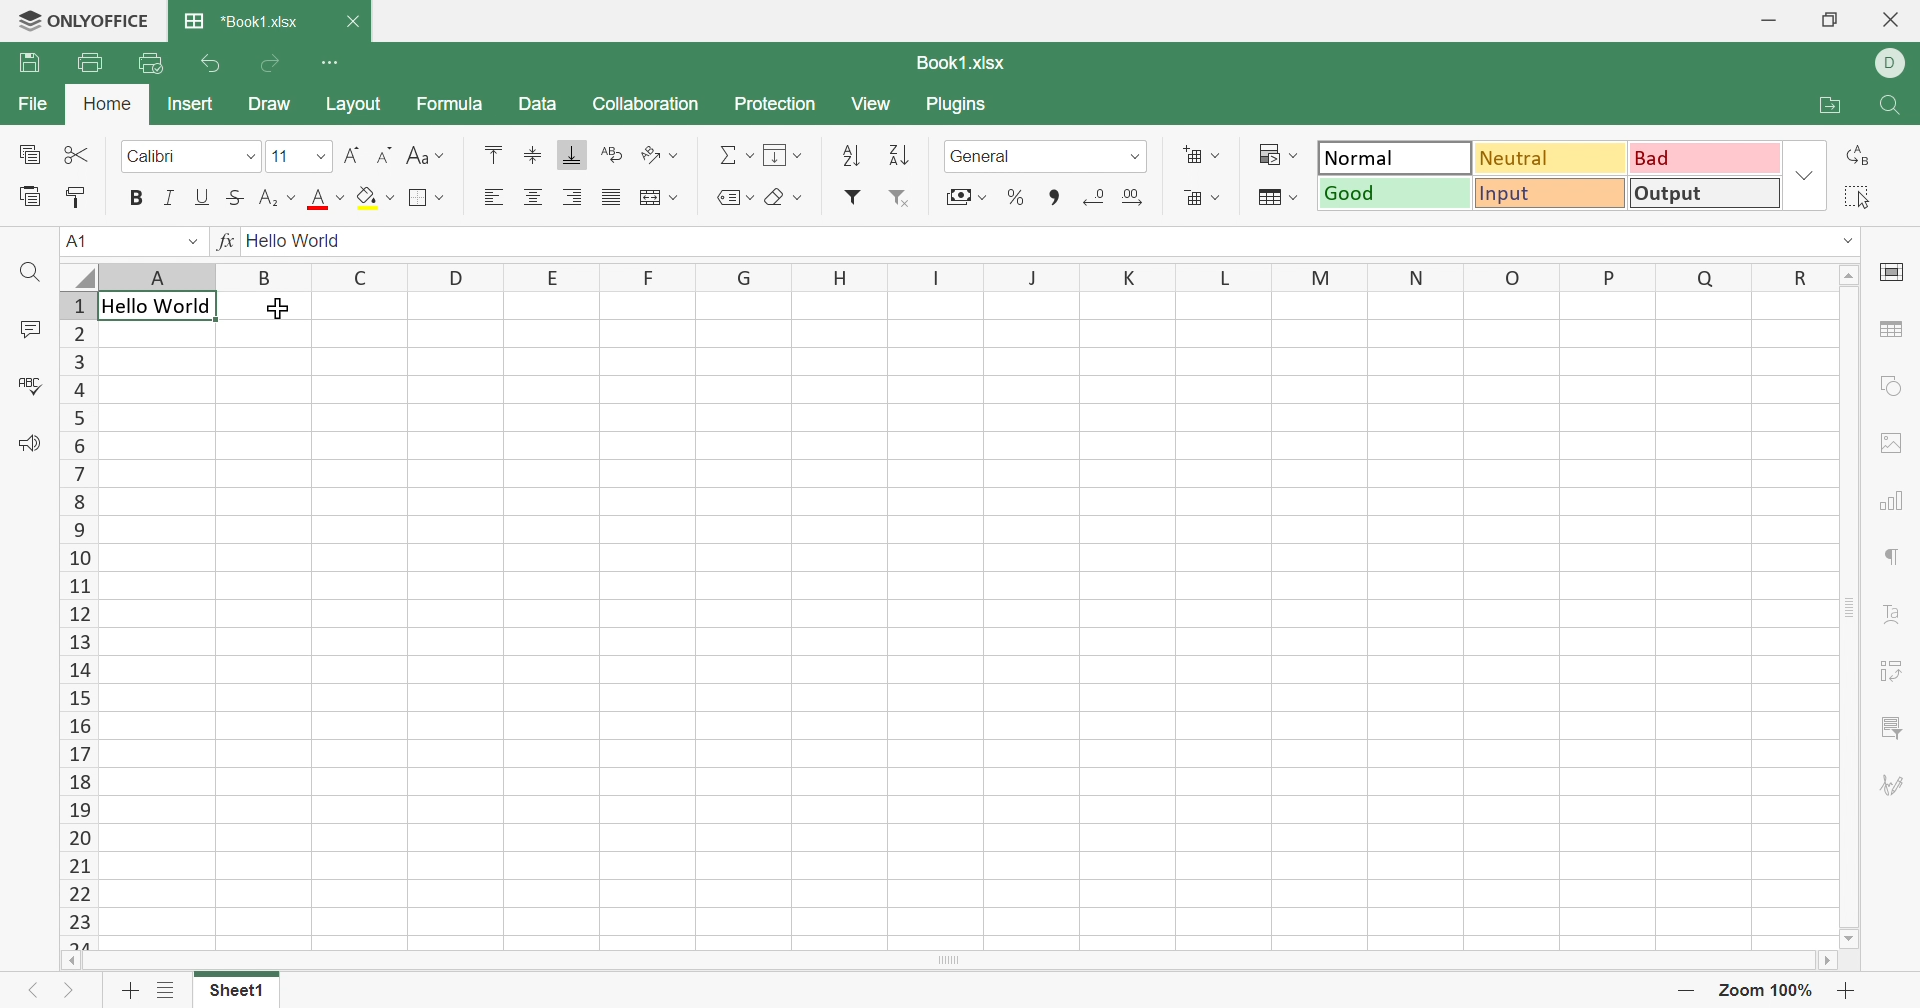 The image size is (1920, 1008). Describe the element at coordinates (1205, 155) in the screenshot. I see `Add cell` at that location.